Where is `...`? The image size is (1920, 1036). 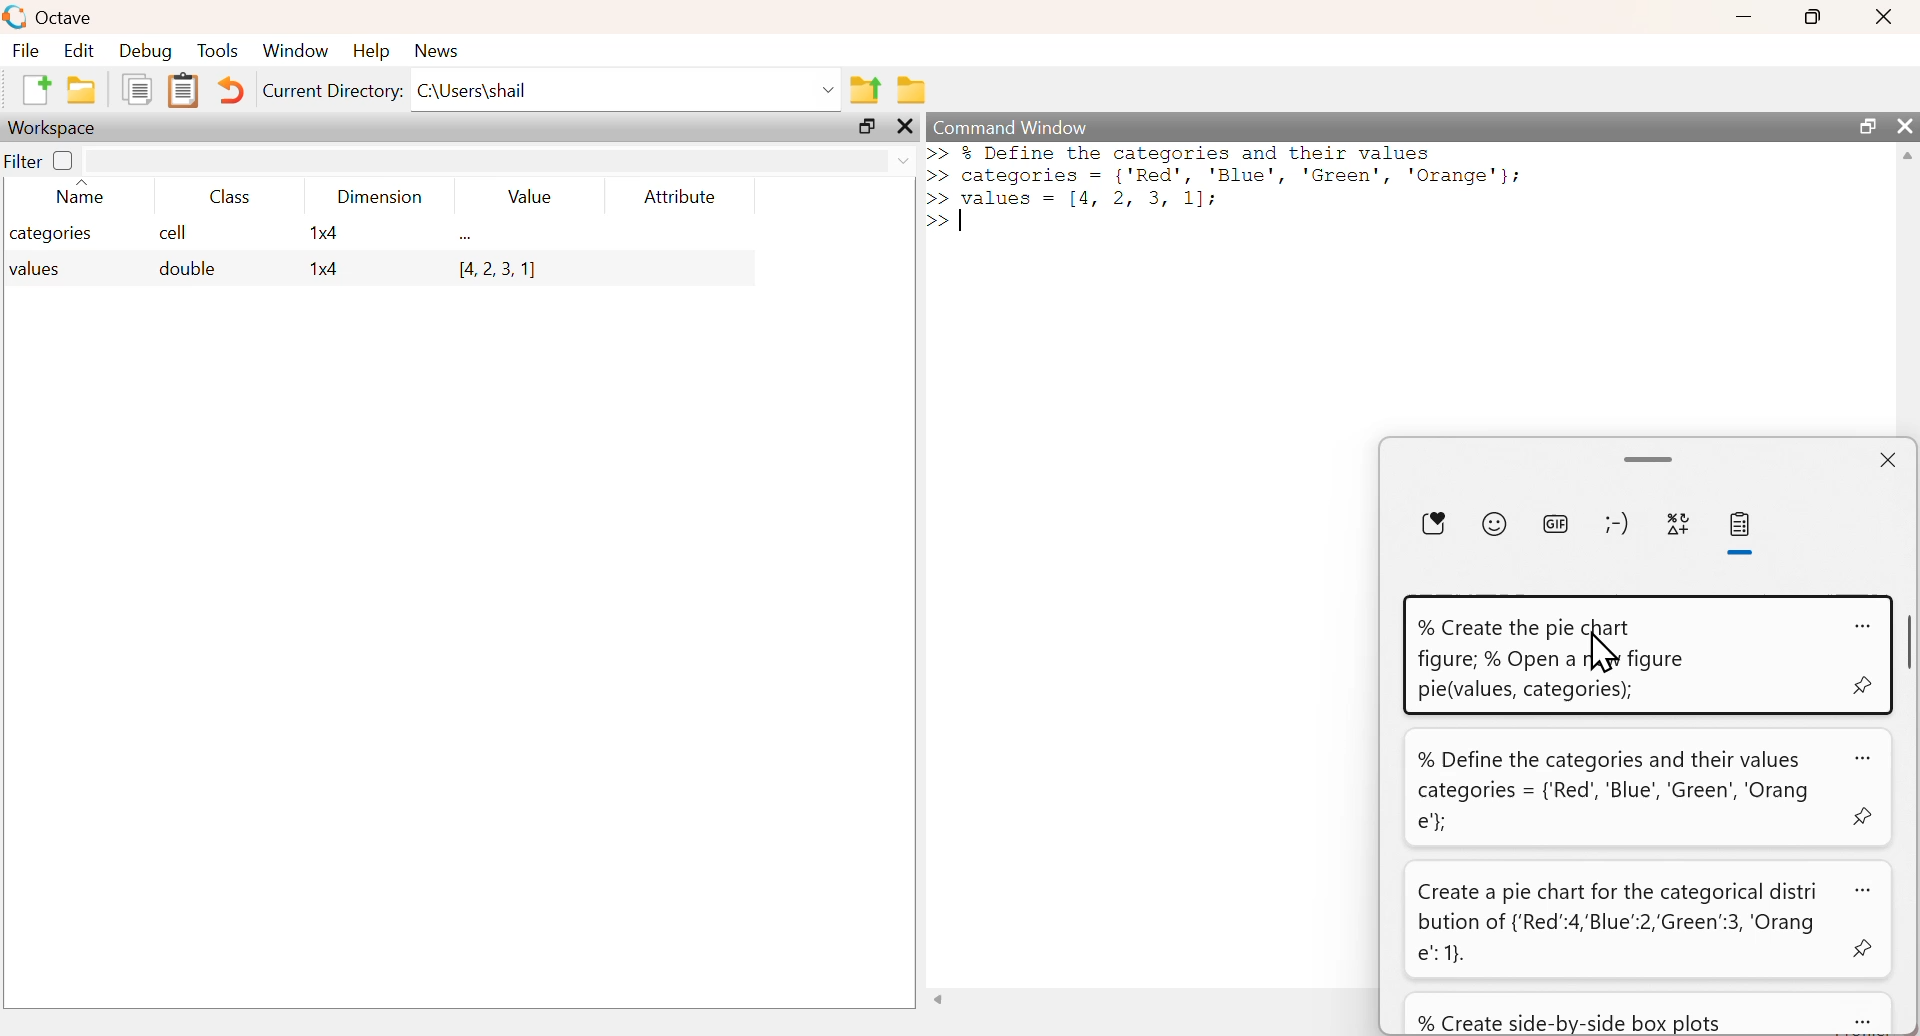
... is located at coordinates (467, 237).